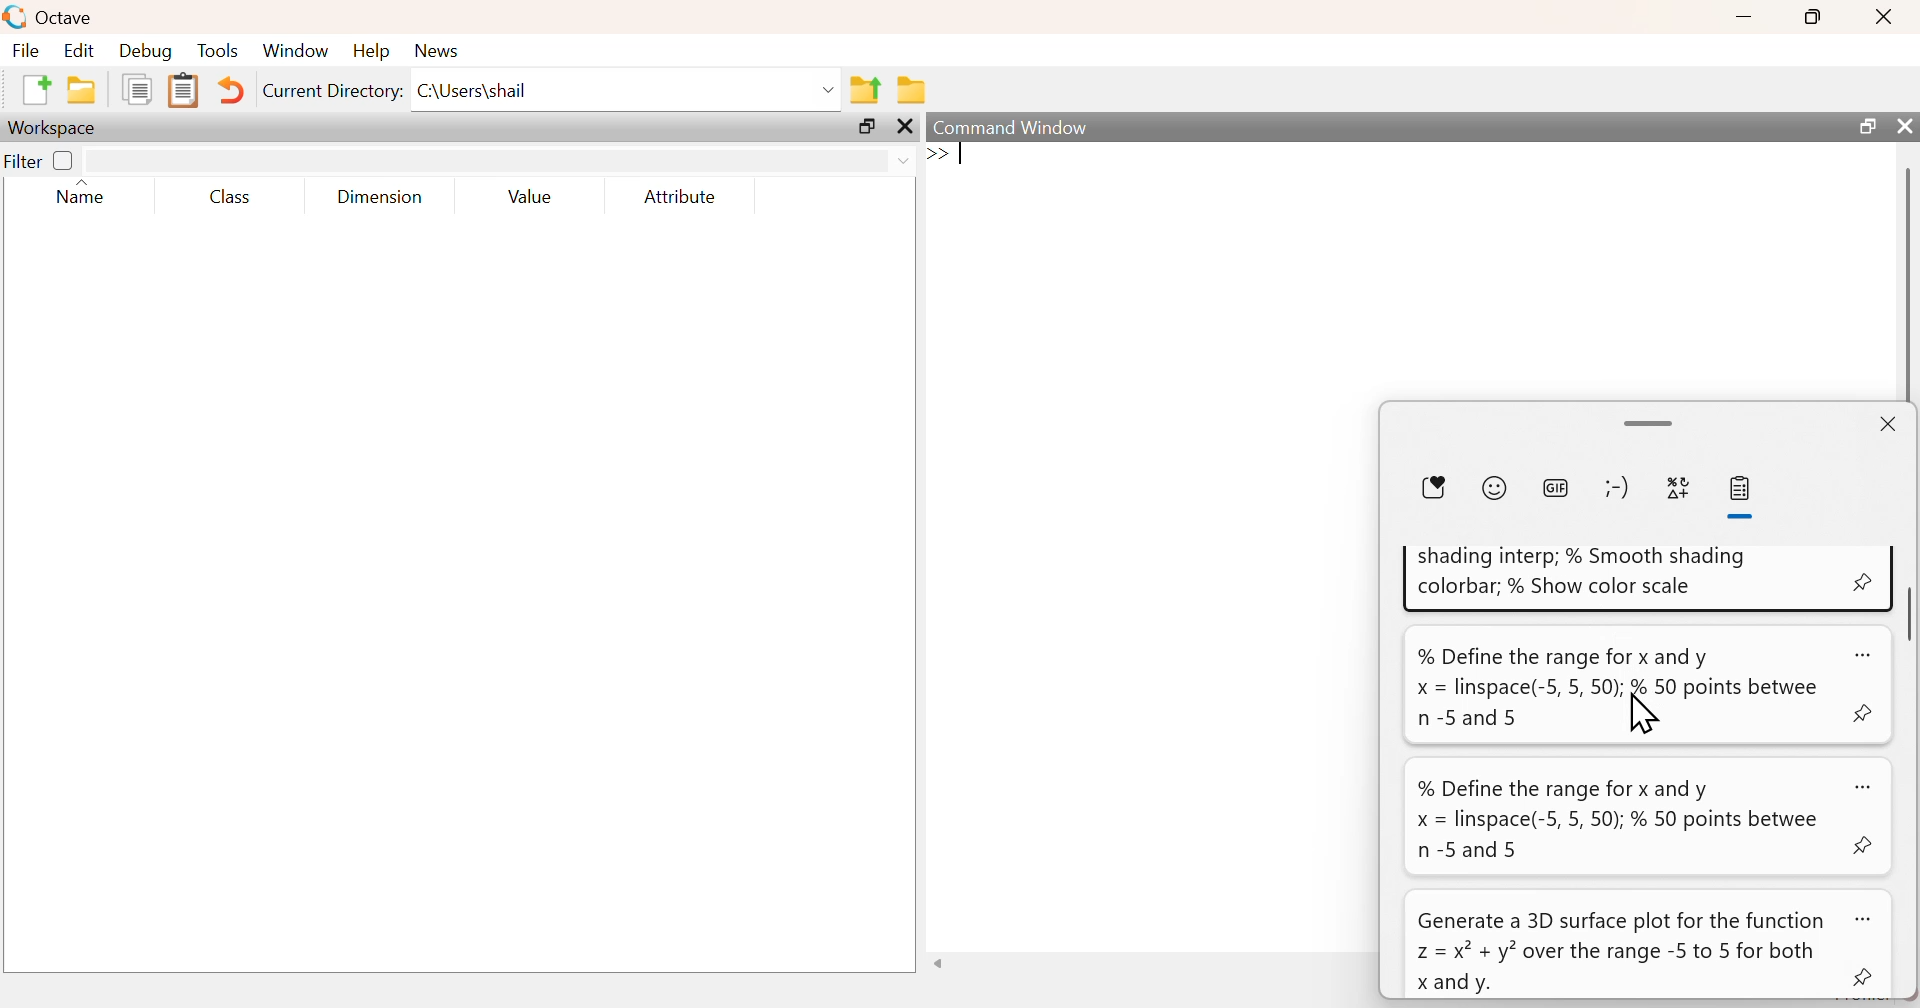  Describe the element at coordinates (1433, 489) in the screenshot. I see `Favorite` at that location.